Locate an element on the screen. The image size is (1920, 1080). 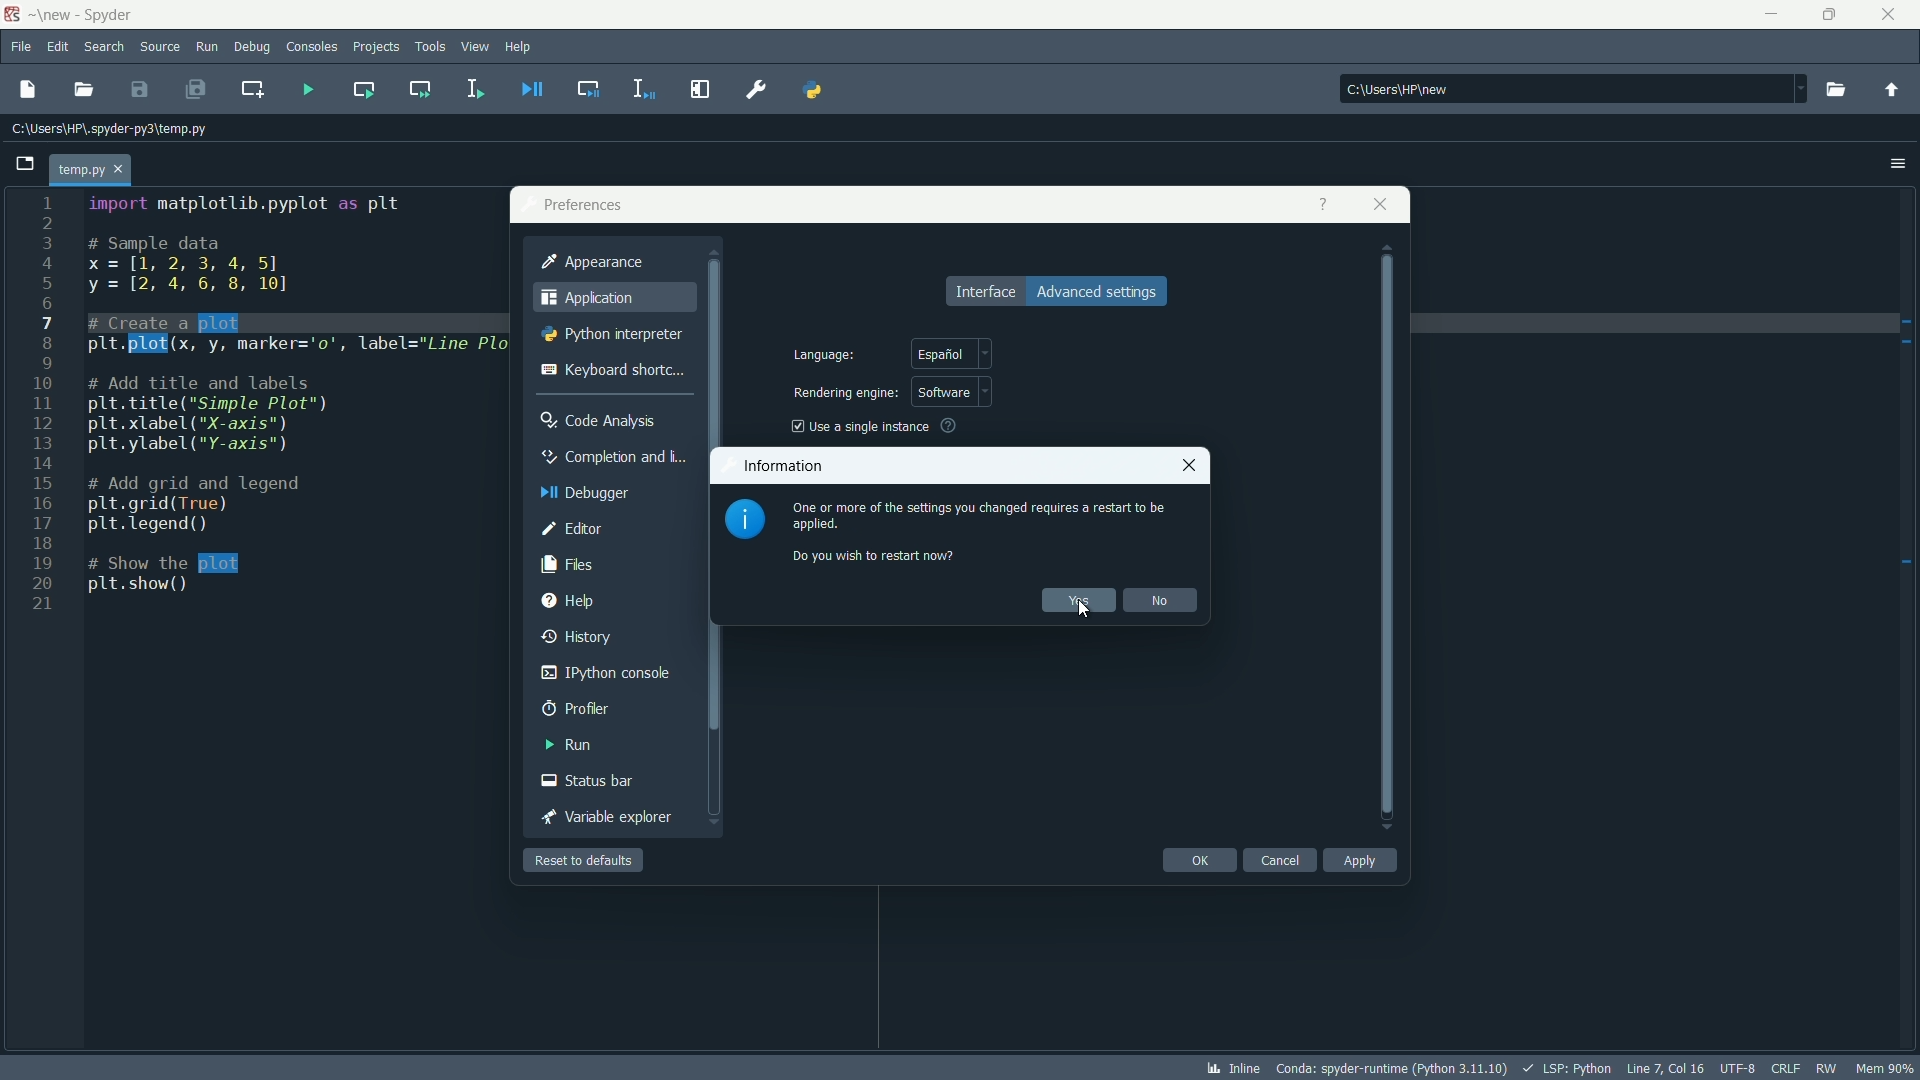
rendering engine is located at coordinates (842, 393).